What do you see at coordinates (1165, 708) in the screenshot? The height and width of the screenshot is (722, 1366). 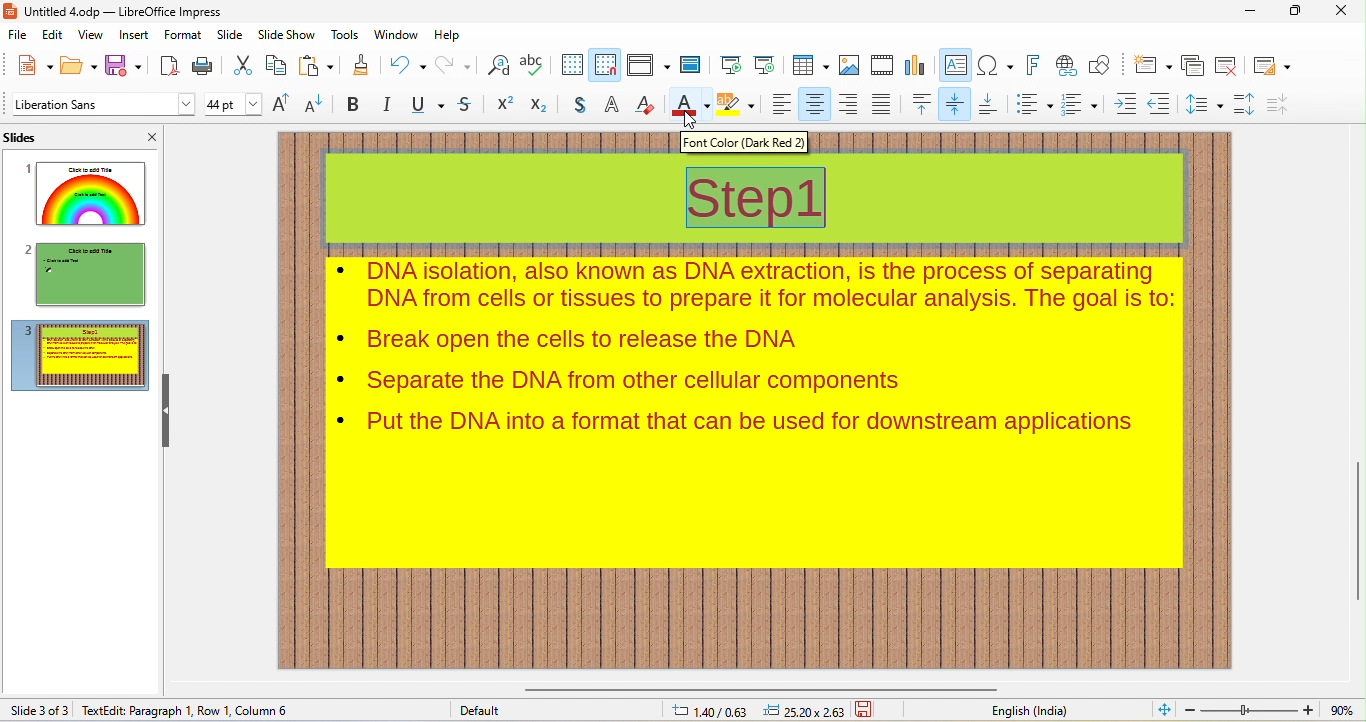 I see `fit to current view` at bounding box center [1165, 708].